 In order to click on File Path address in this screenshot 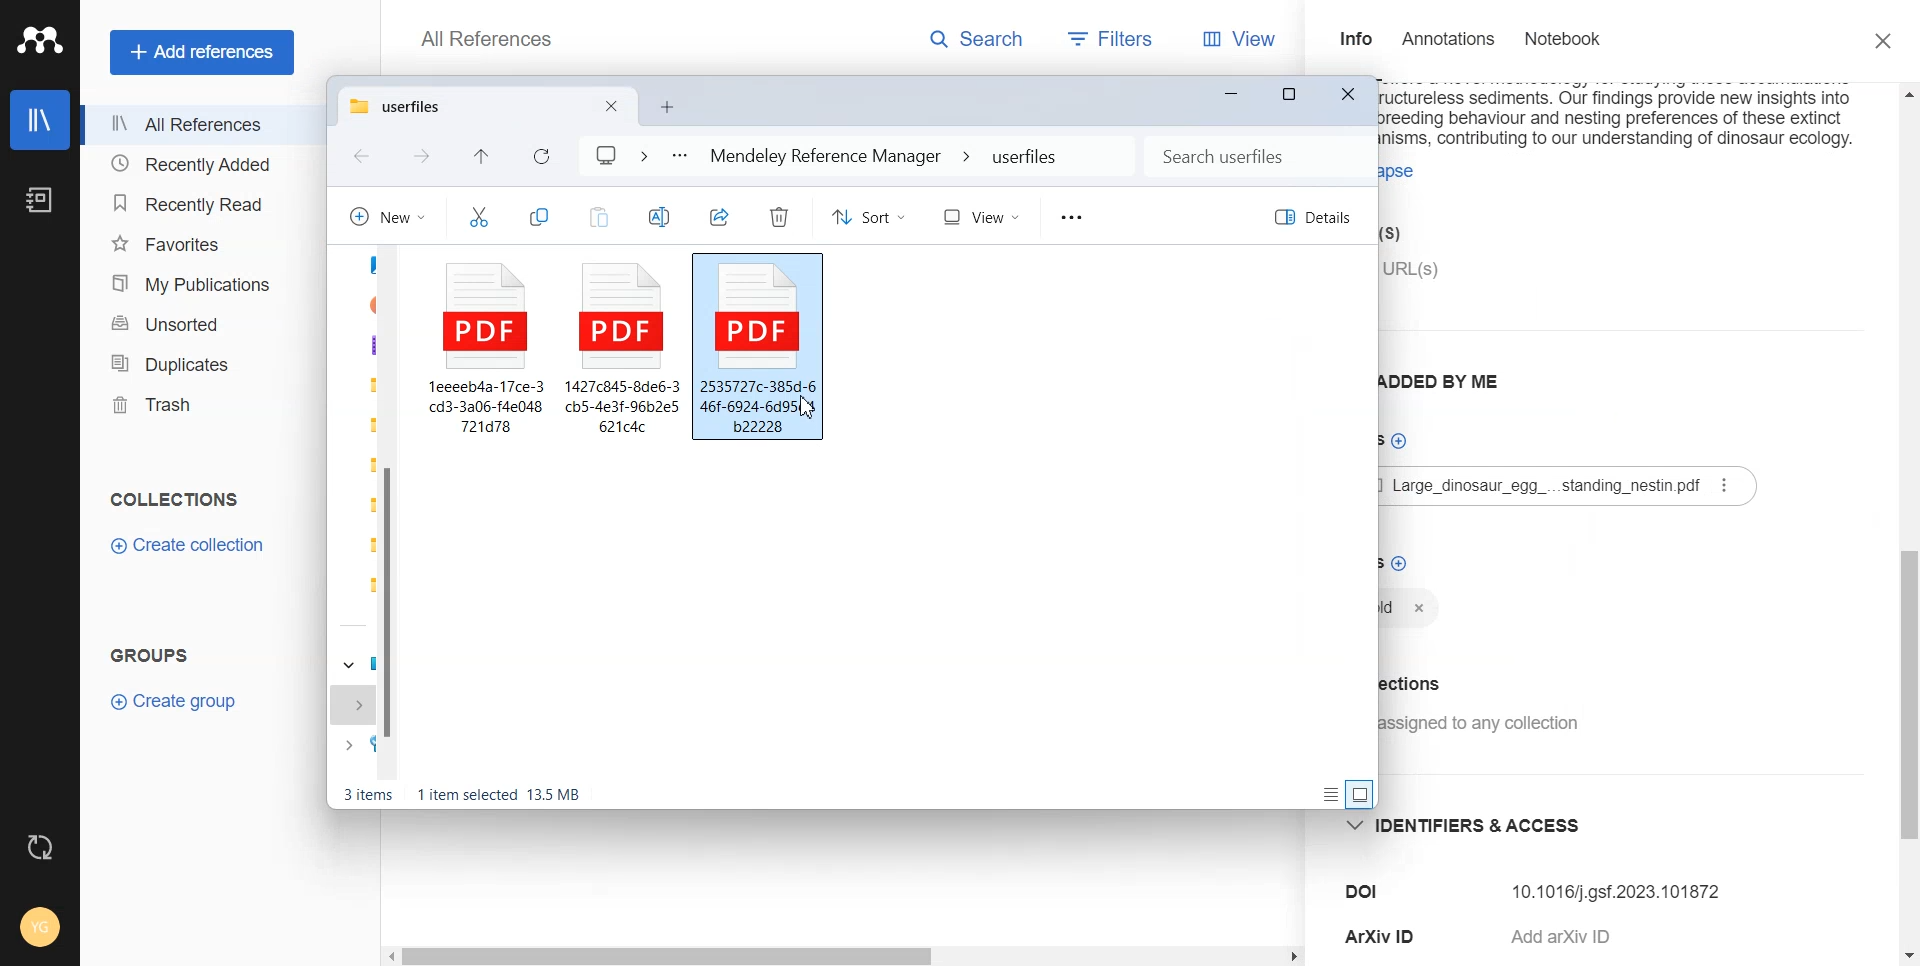, I will do `click(841, 157)`.